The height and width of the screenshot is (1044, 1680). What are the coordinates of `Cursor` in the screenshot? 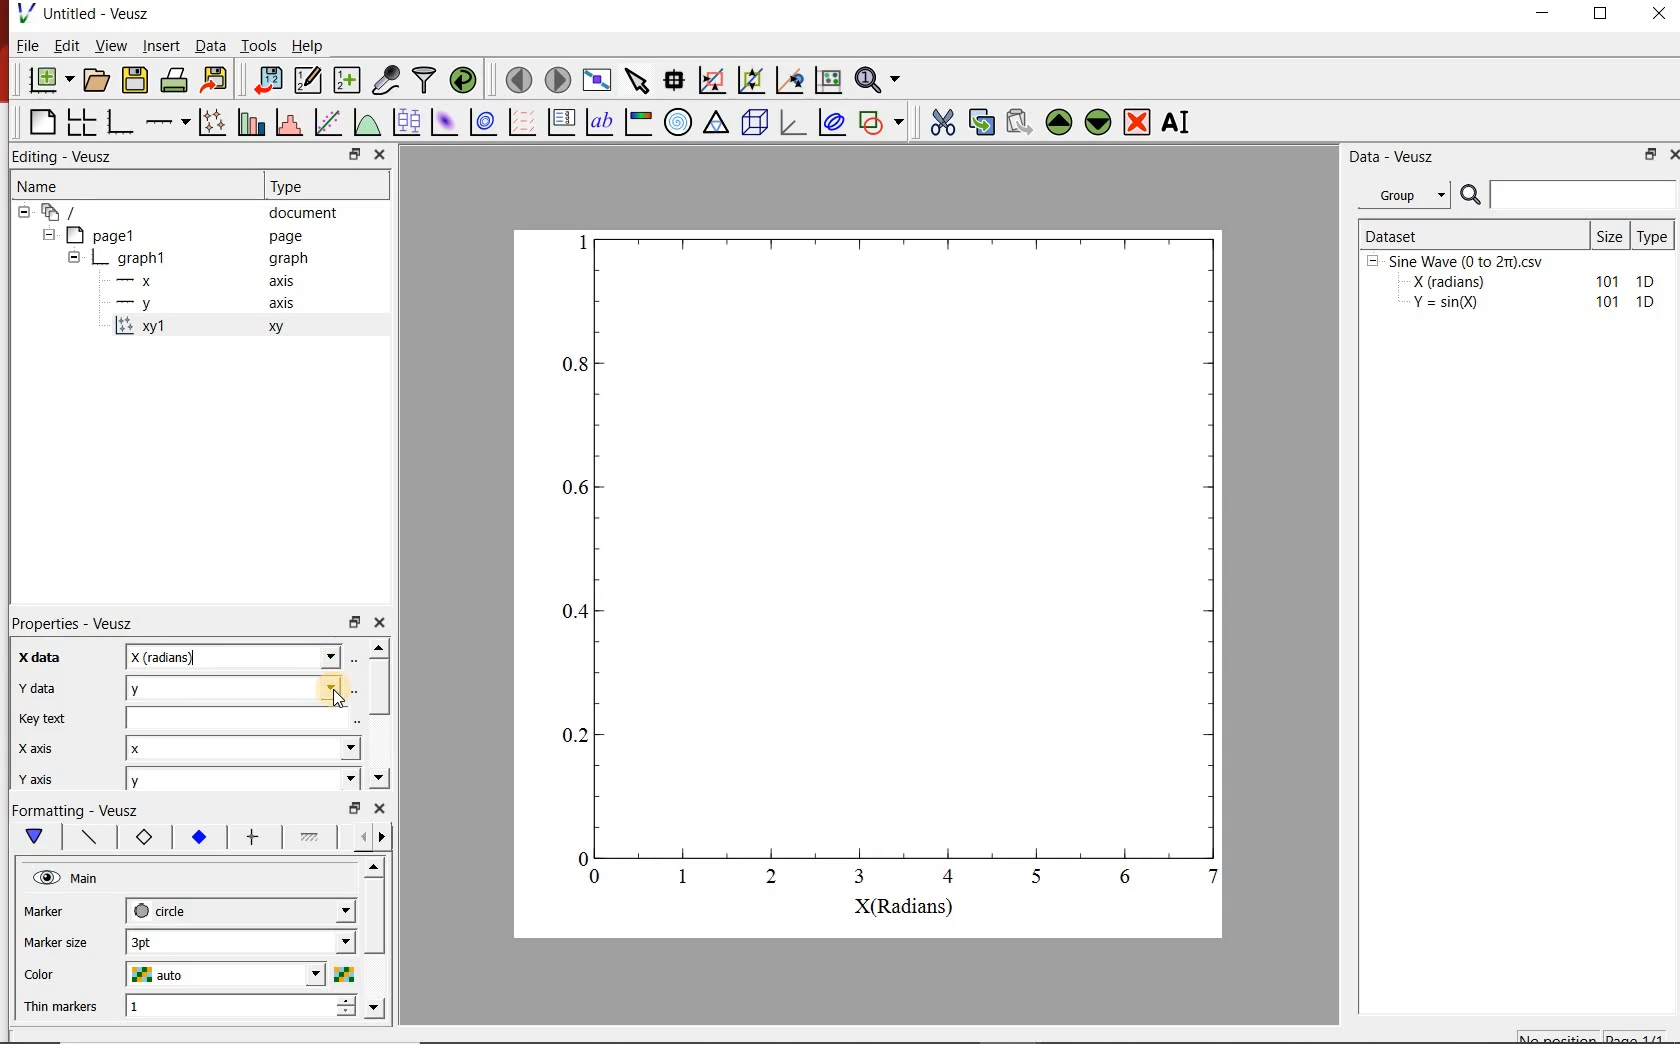 It's located at (337, 694).